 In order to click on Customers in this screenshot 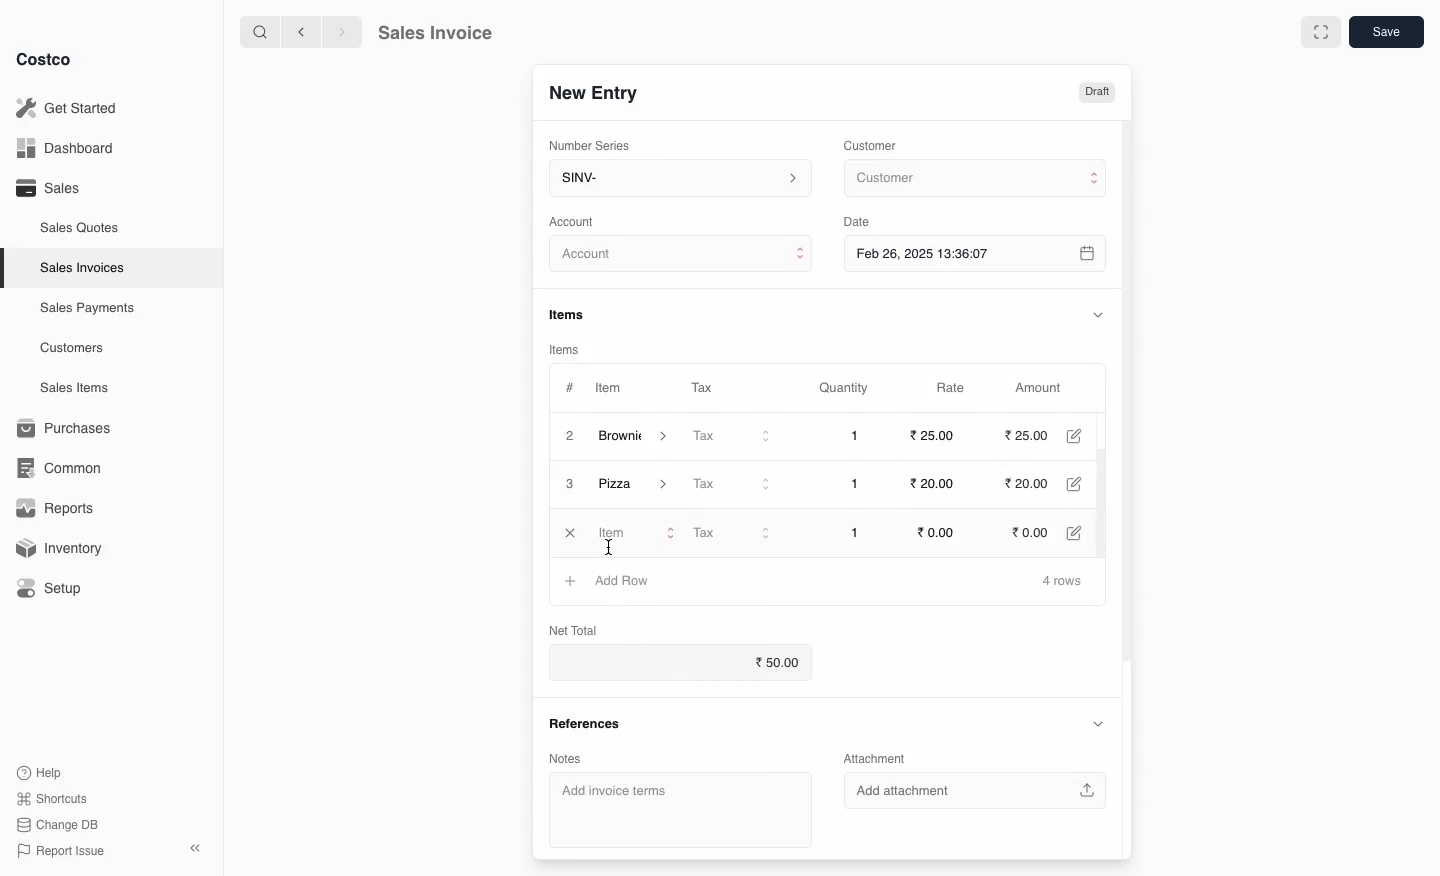, I will do `click(72, 347)`.